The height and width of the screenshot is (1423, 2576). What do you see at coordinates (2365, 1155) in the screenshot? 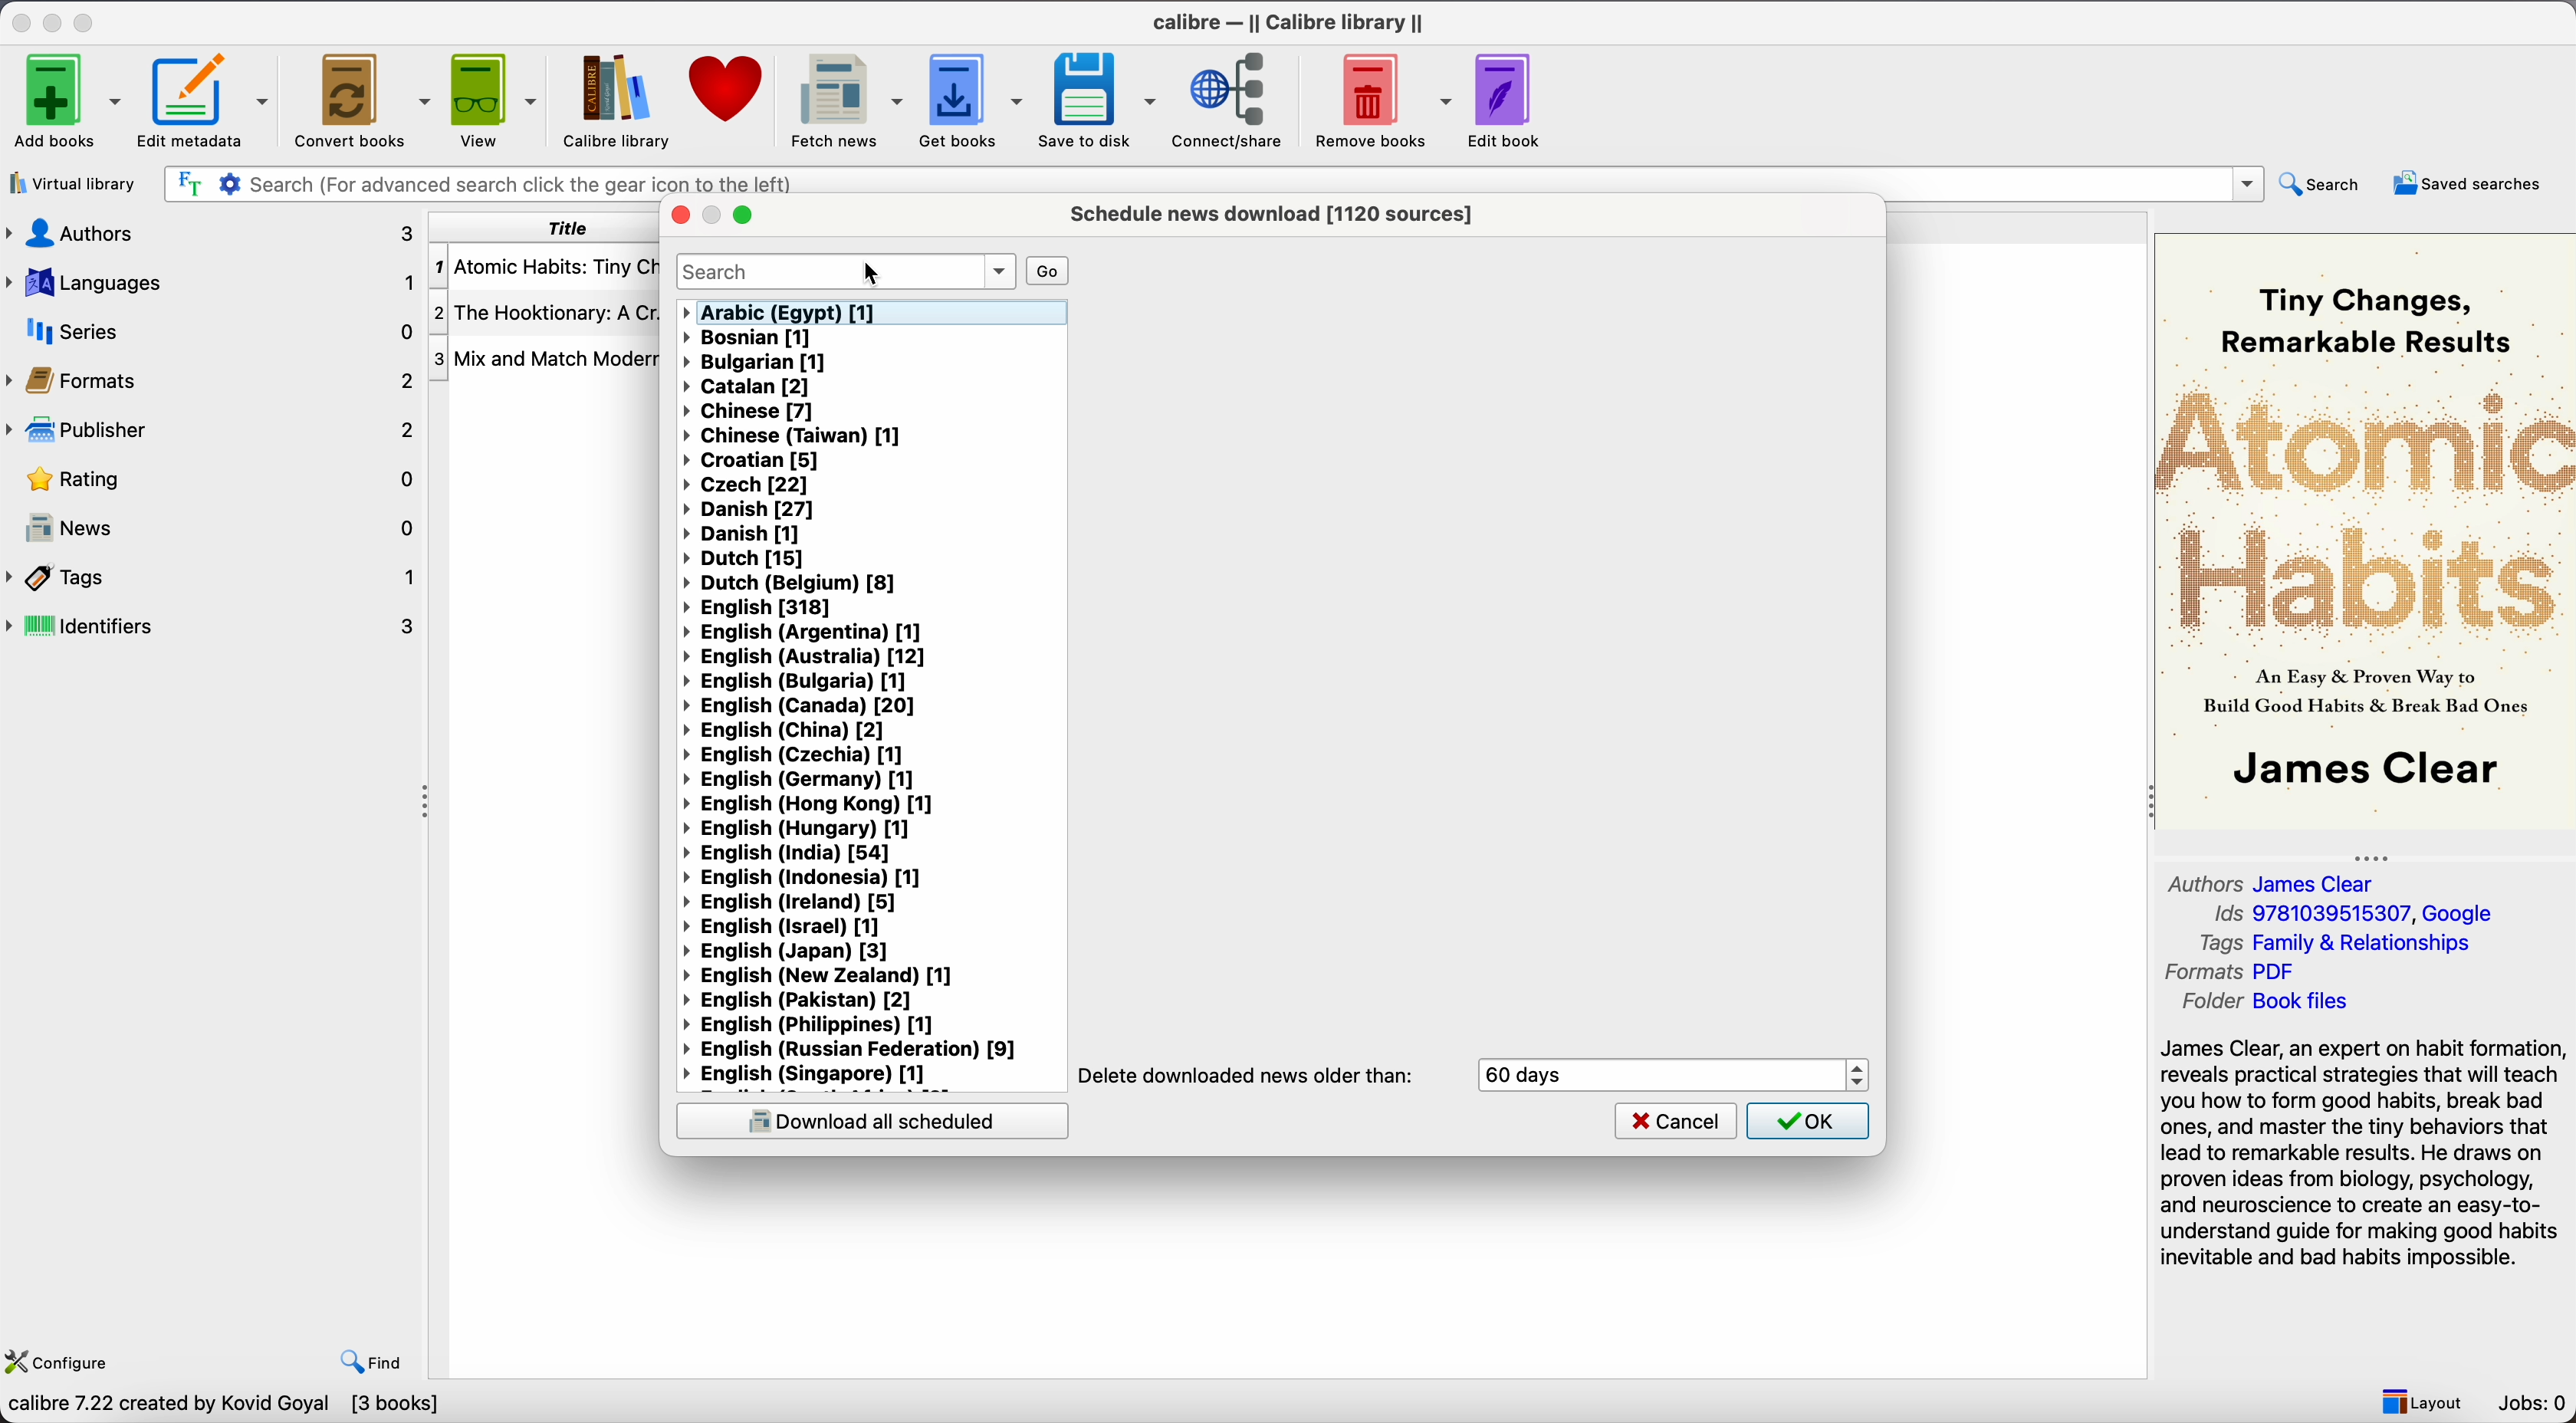
I see `synopsis` at bounding box center [2365, 1155].